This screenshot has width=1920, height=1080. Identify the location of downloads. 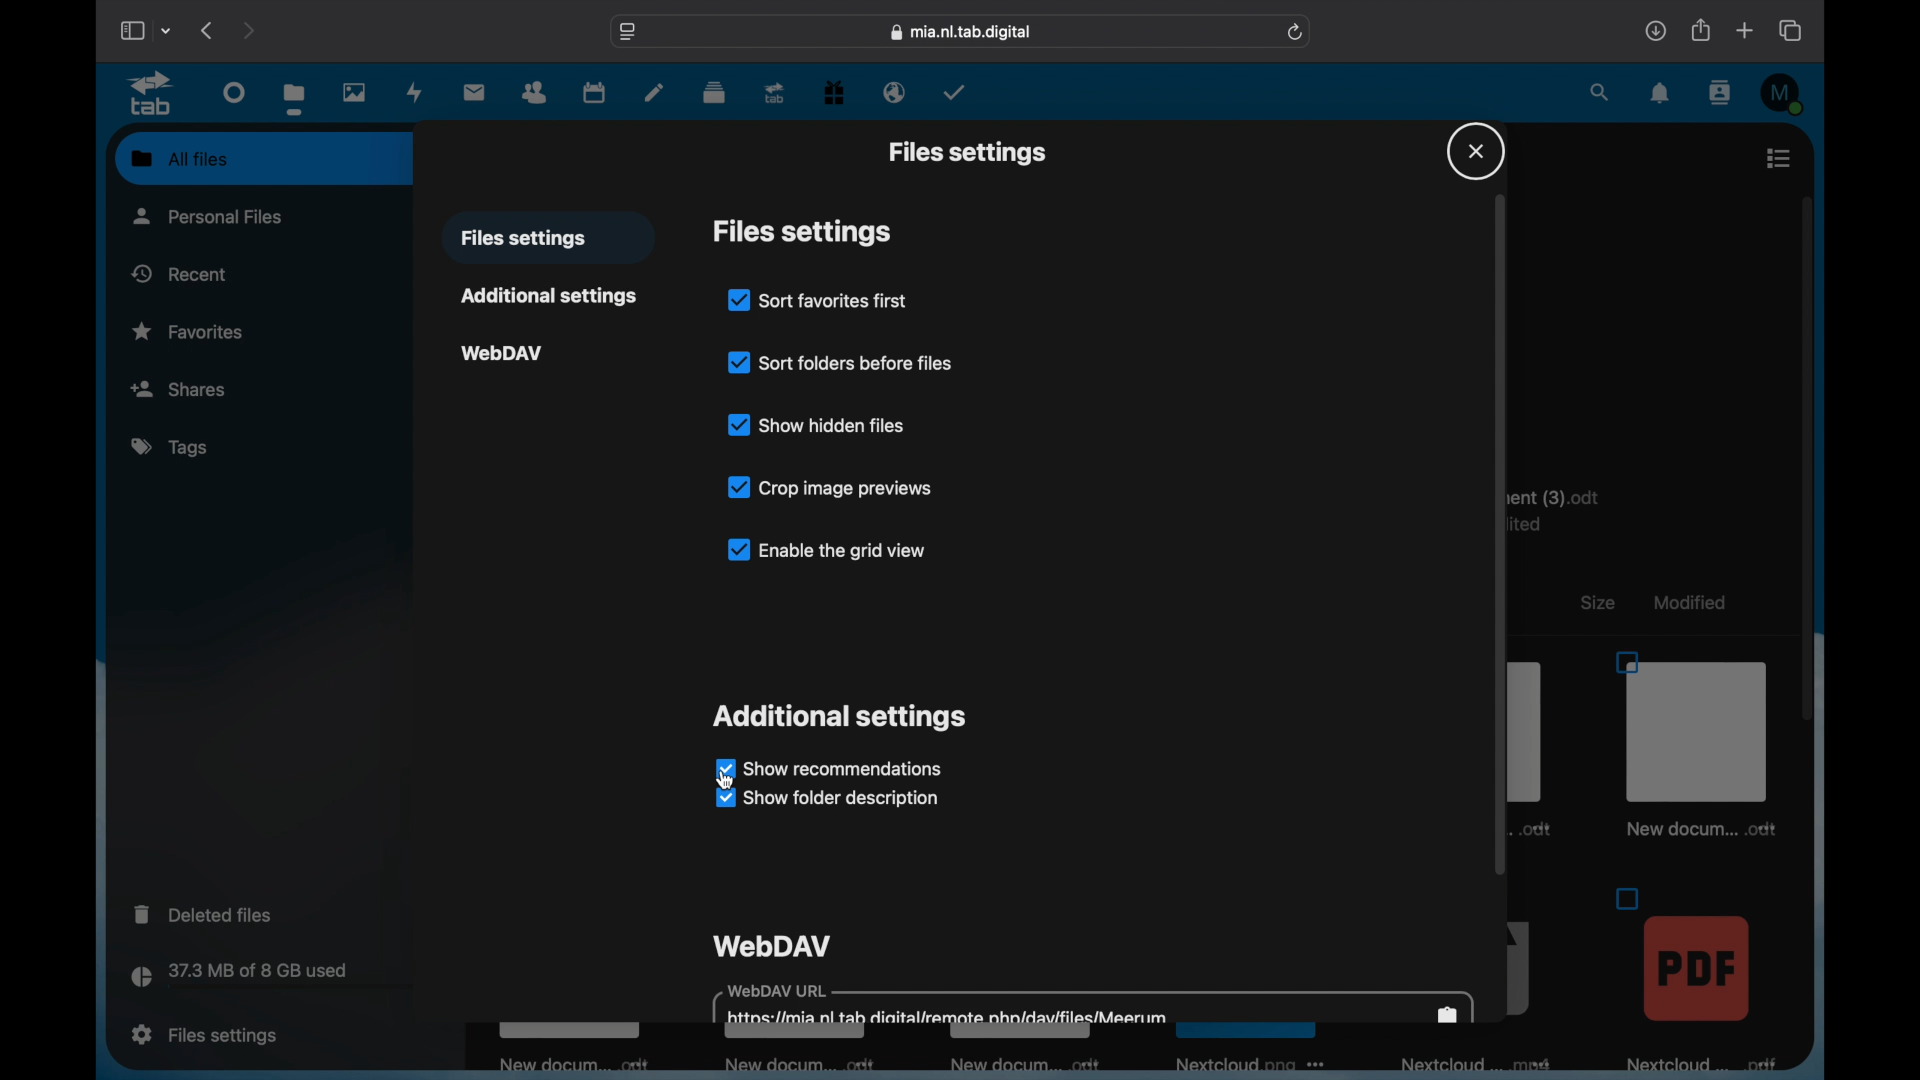
(1656, 30).